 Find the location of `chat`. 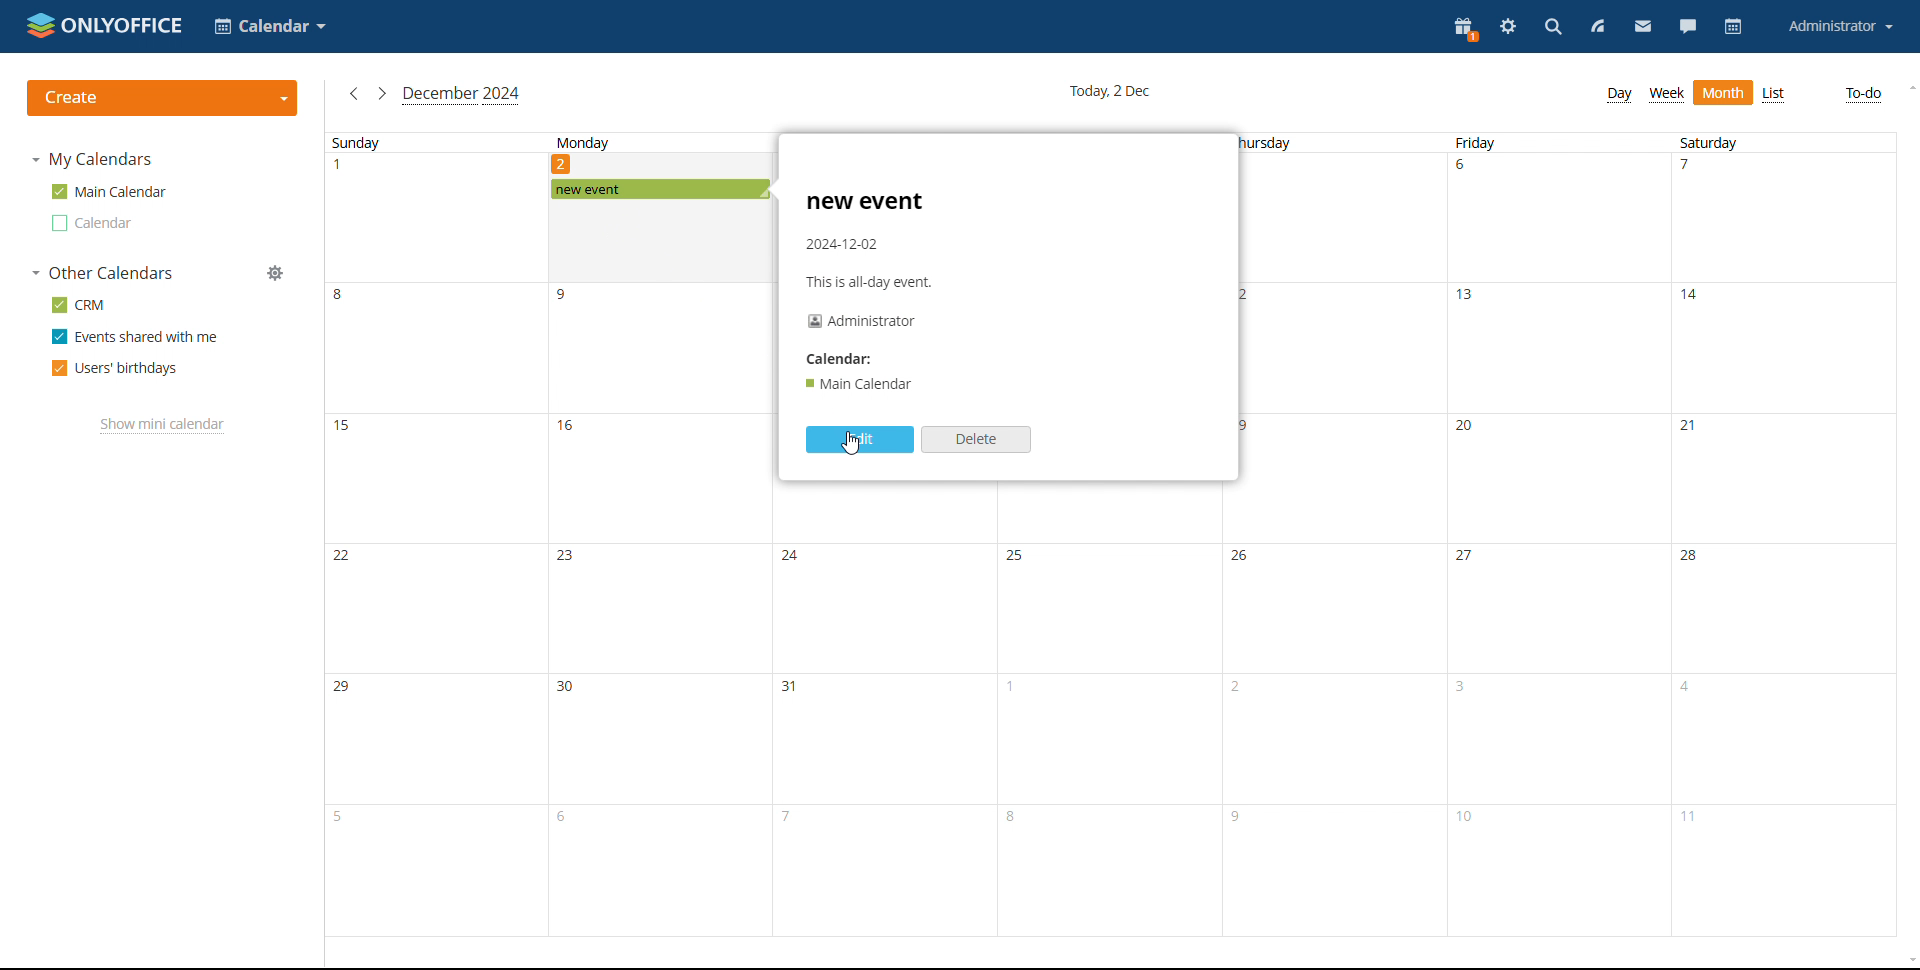

chat is located at coordinates (1689, 28).